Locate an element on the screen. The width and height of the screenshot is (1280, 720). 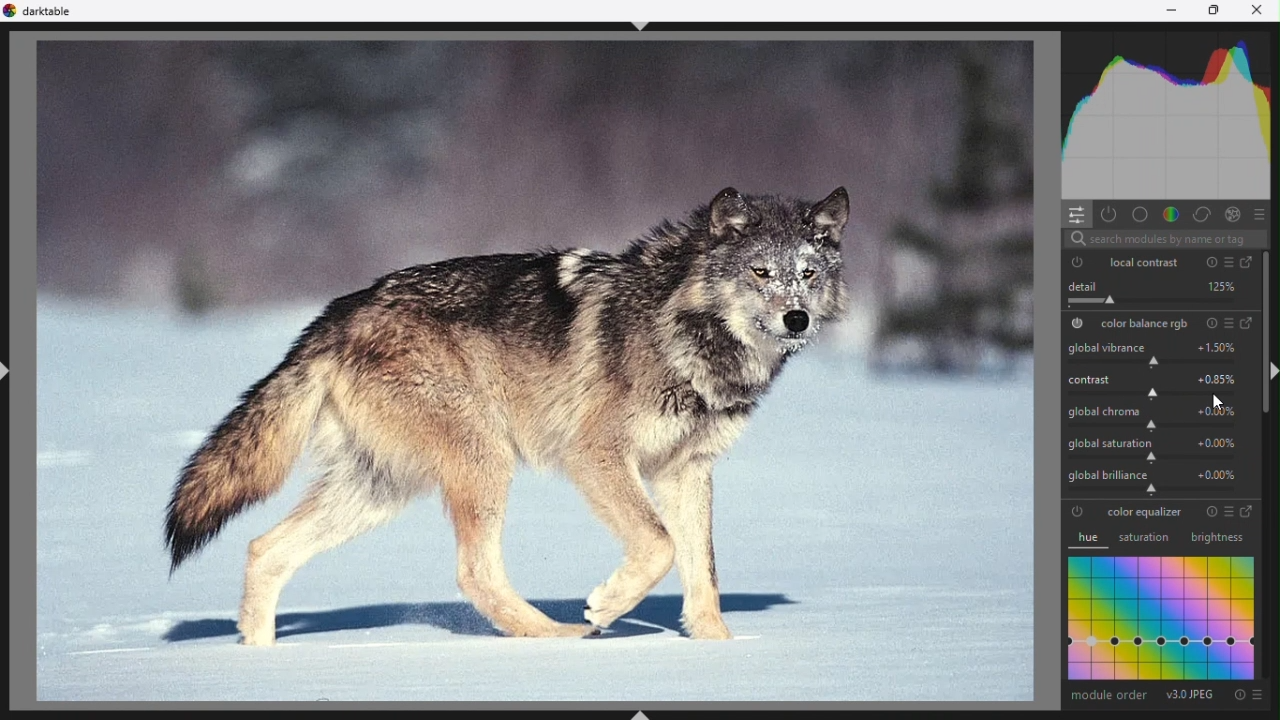
presets is located at coordinates (1227, 512).